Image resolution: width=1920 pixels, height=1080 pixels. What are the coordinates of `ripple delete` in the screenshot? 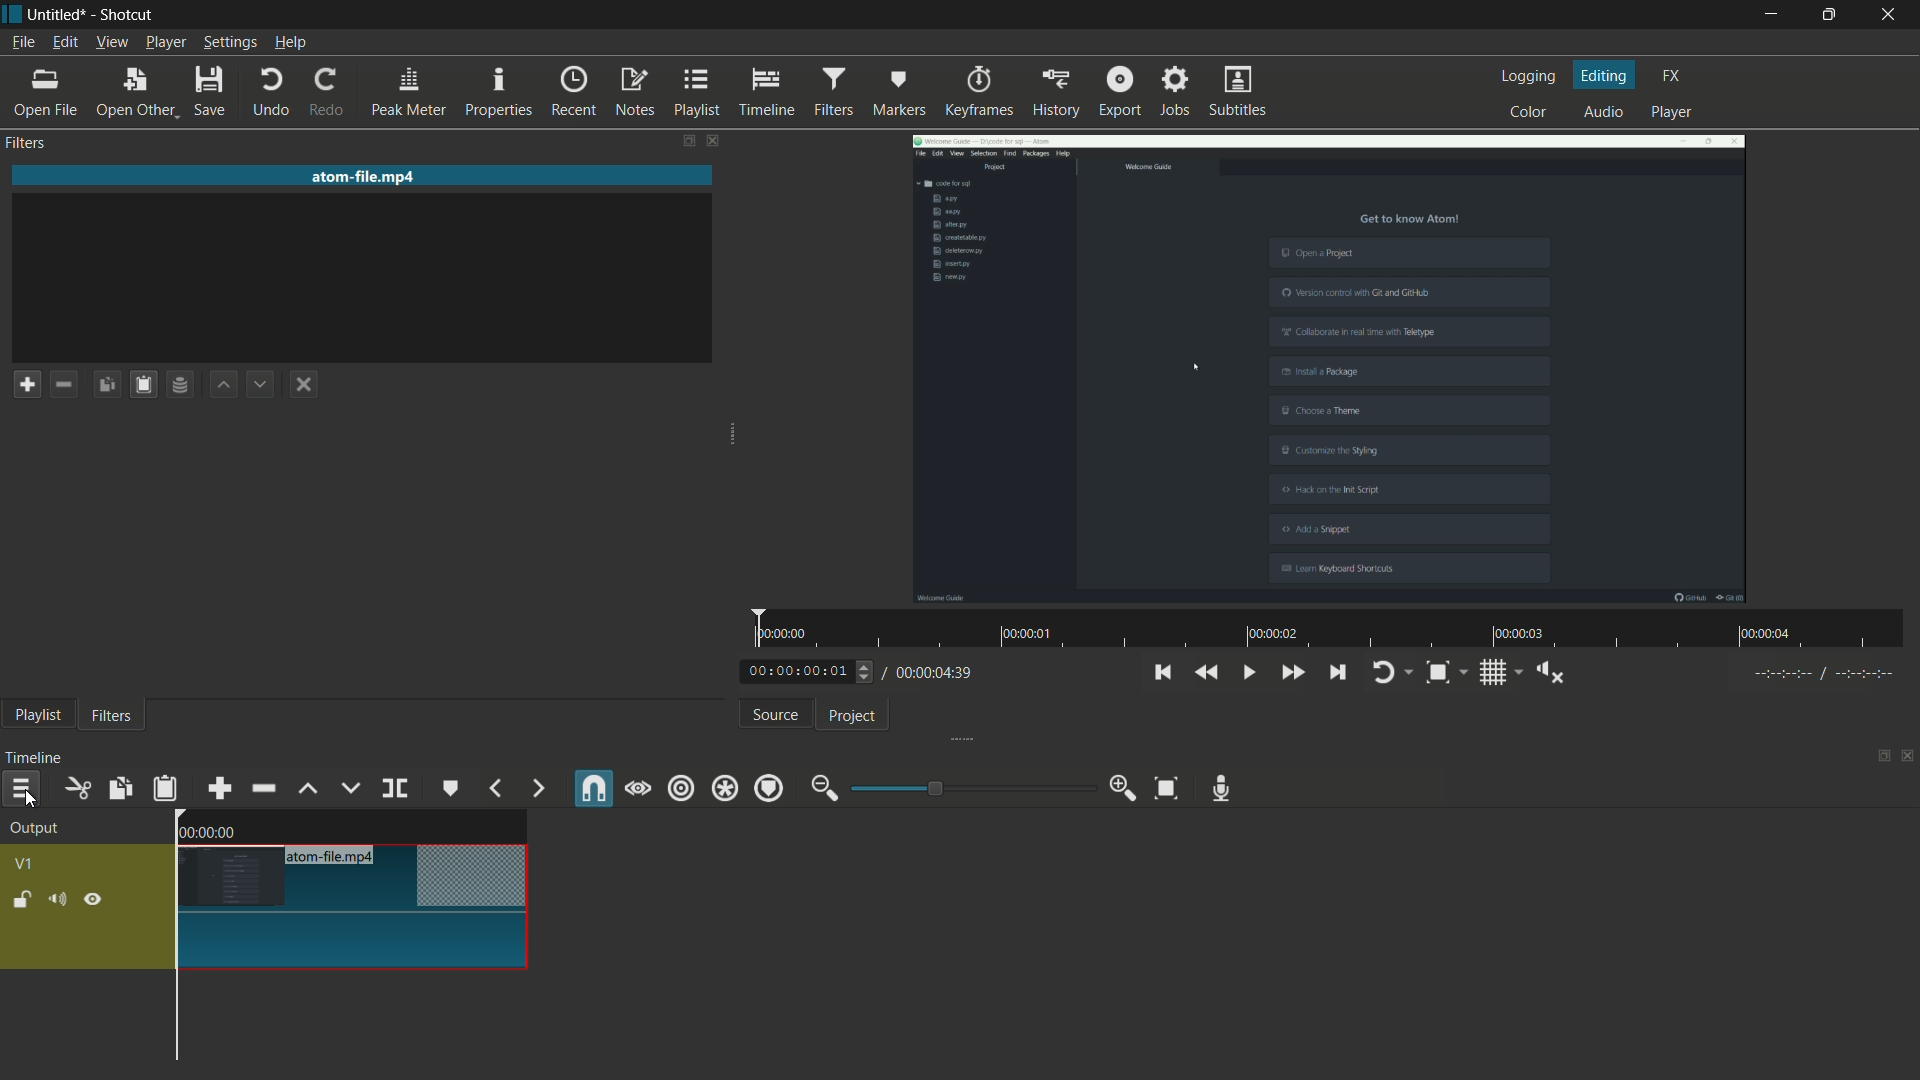 It's located at (262, 788).